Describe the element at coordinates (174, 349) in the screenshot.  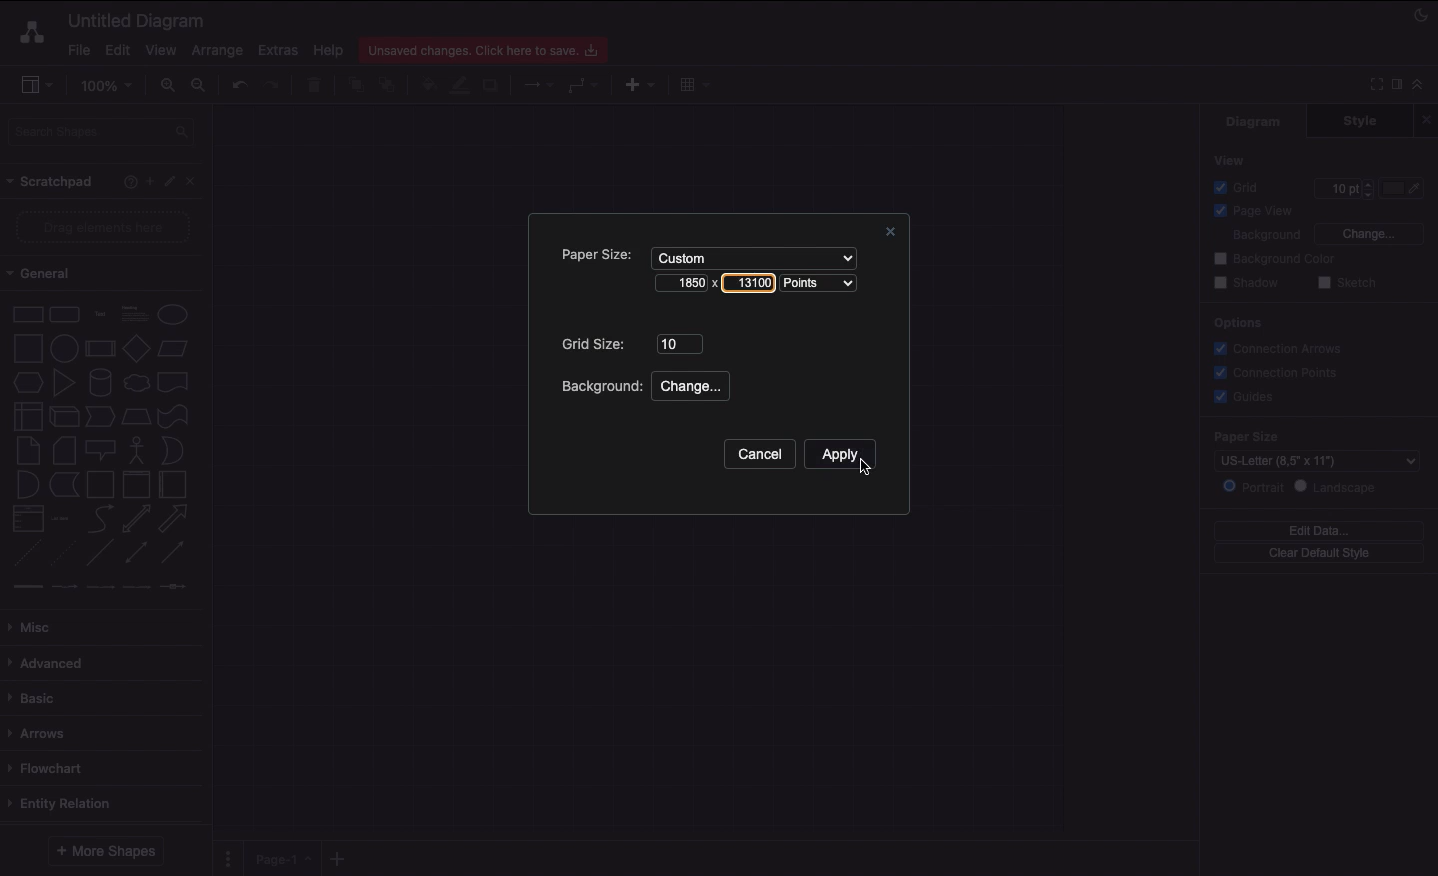
I see `Parallelogram` at that location.